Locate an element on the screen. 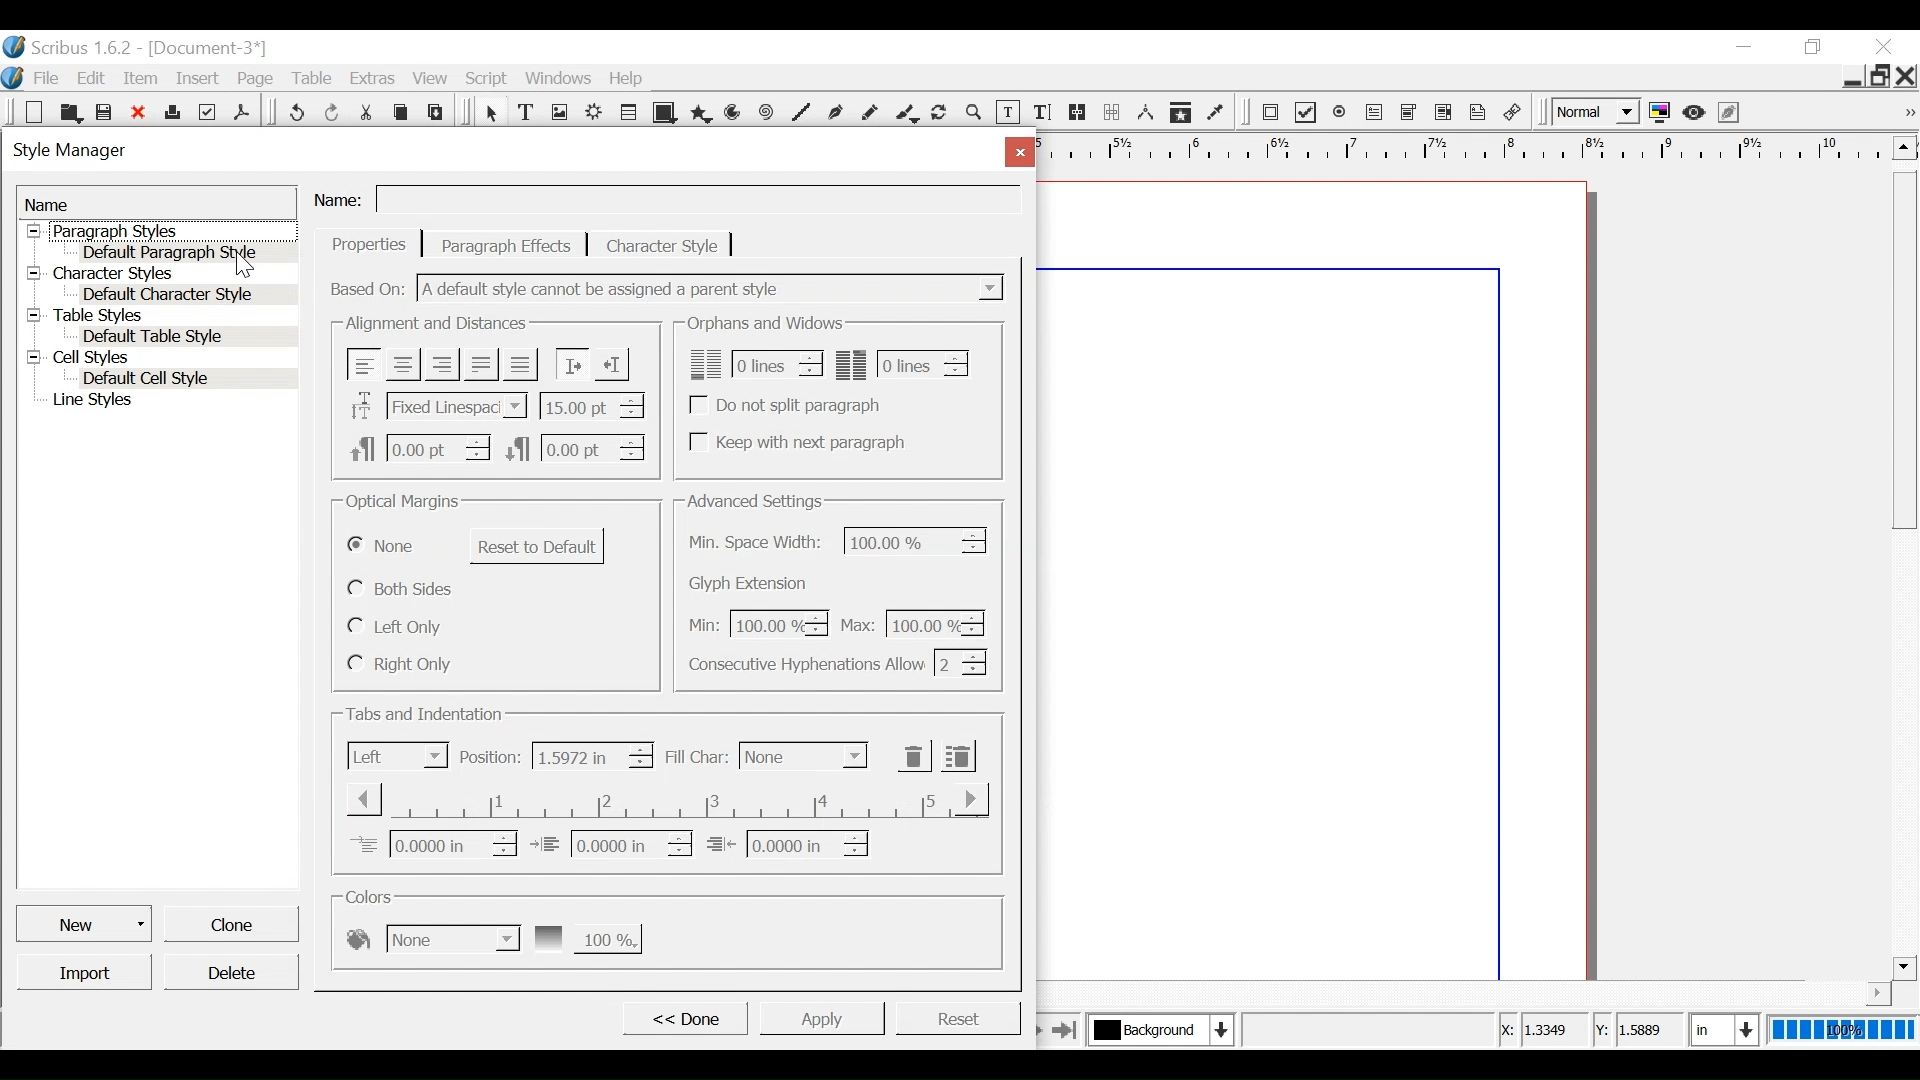  Ensure that the last line of the paragraph wont end up sepaerated is located at coordinates (903, 364).